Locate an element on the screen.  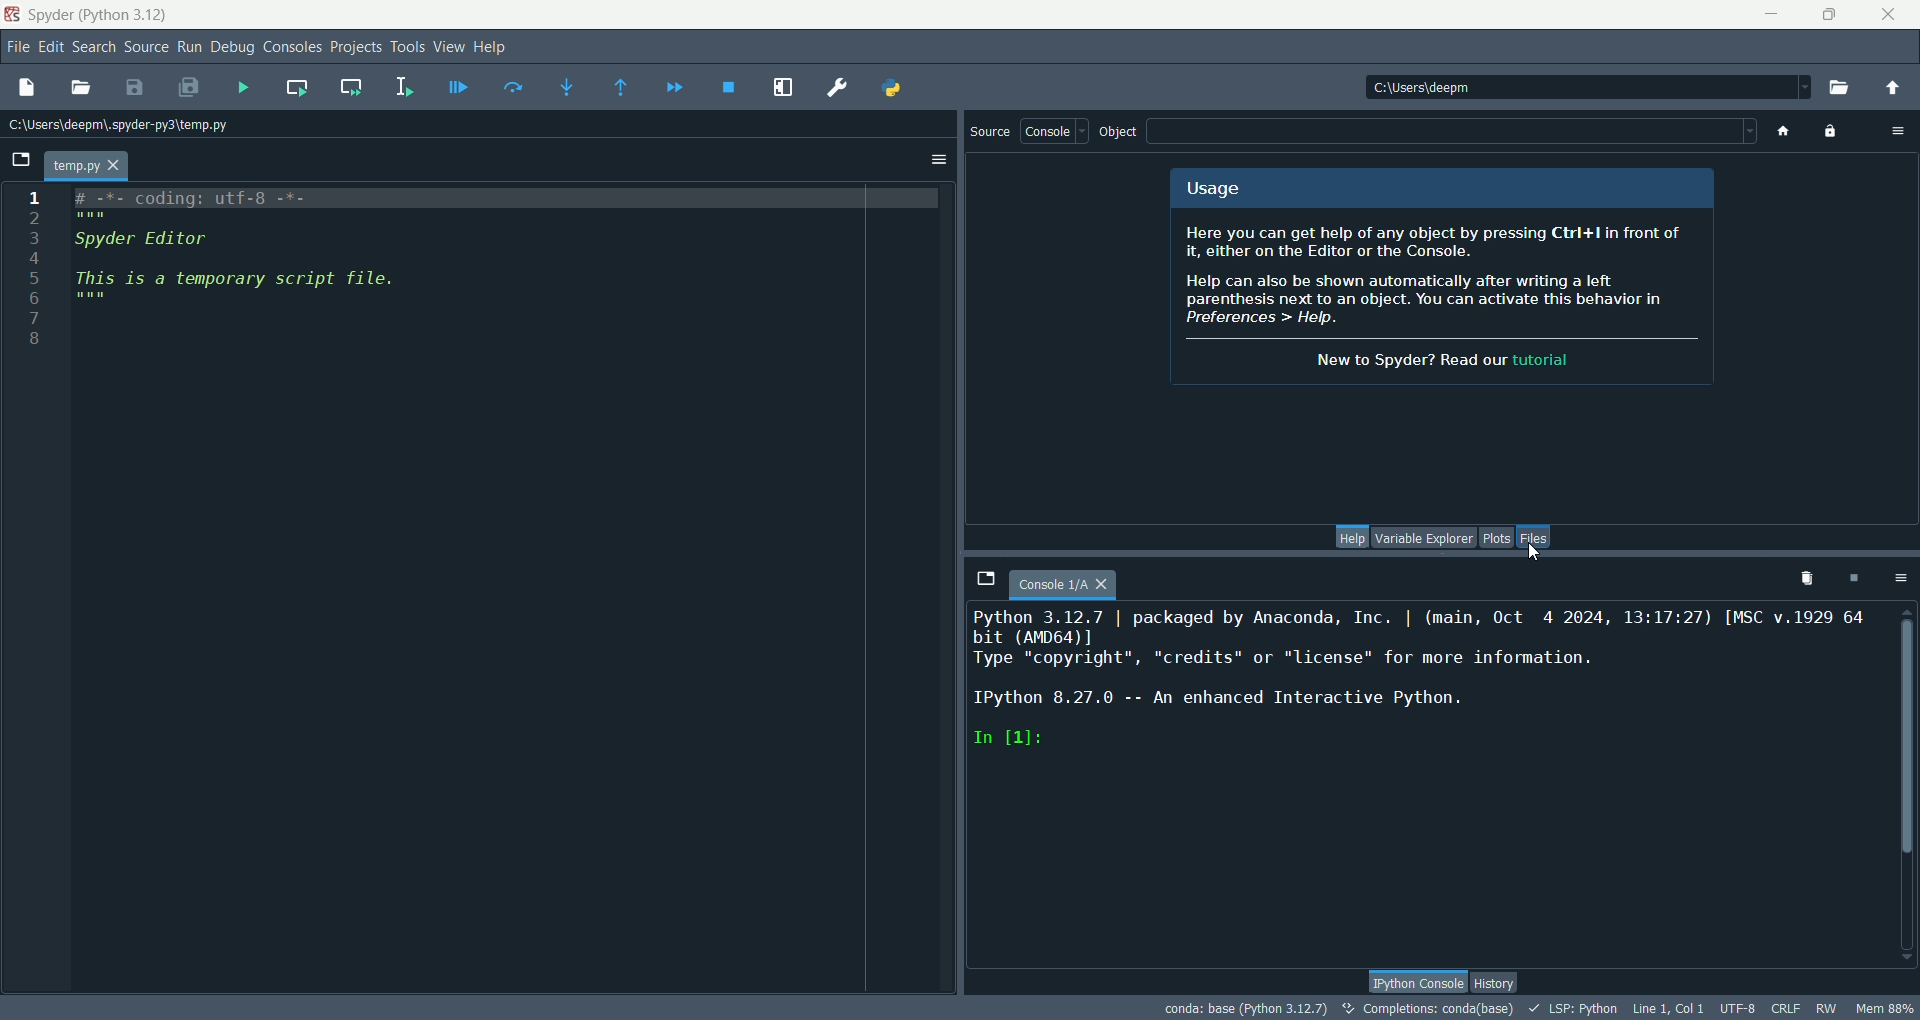
vertical scroll bar is located at coordinates (1908, 786).